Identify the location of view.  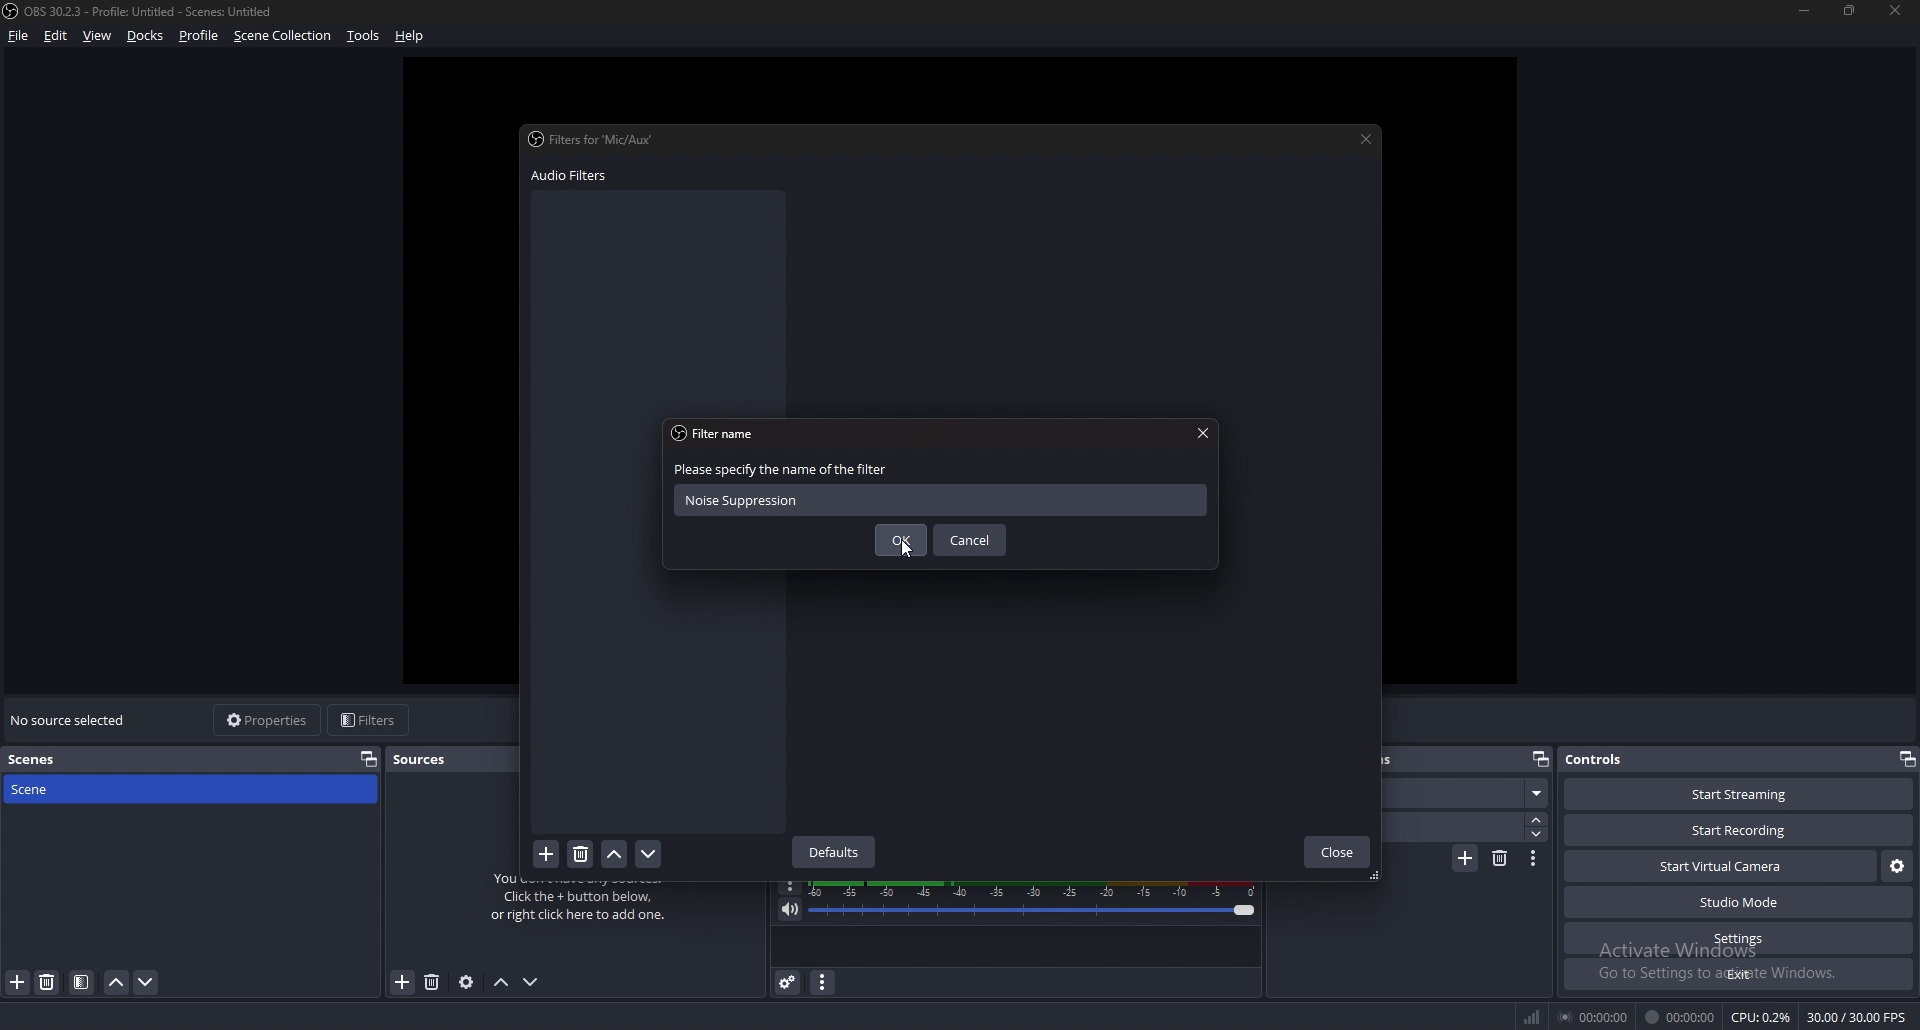
(97, 36).